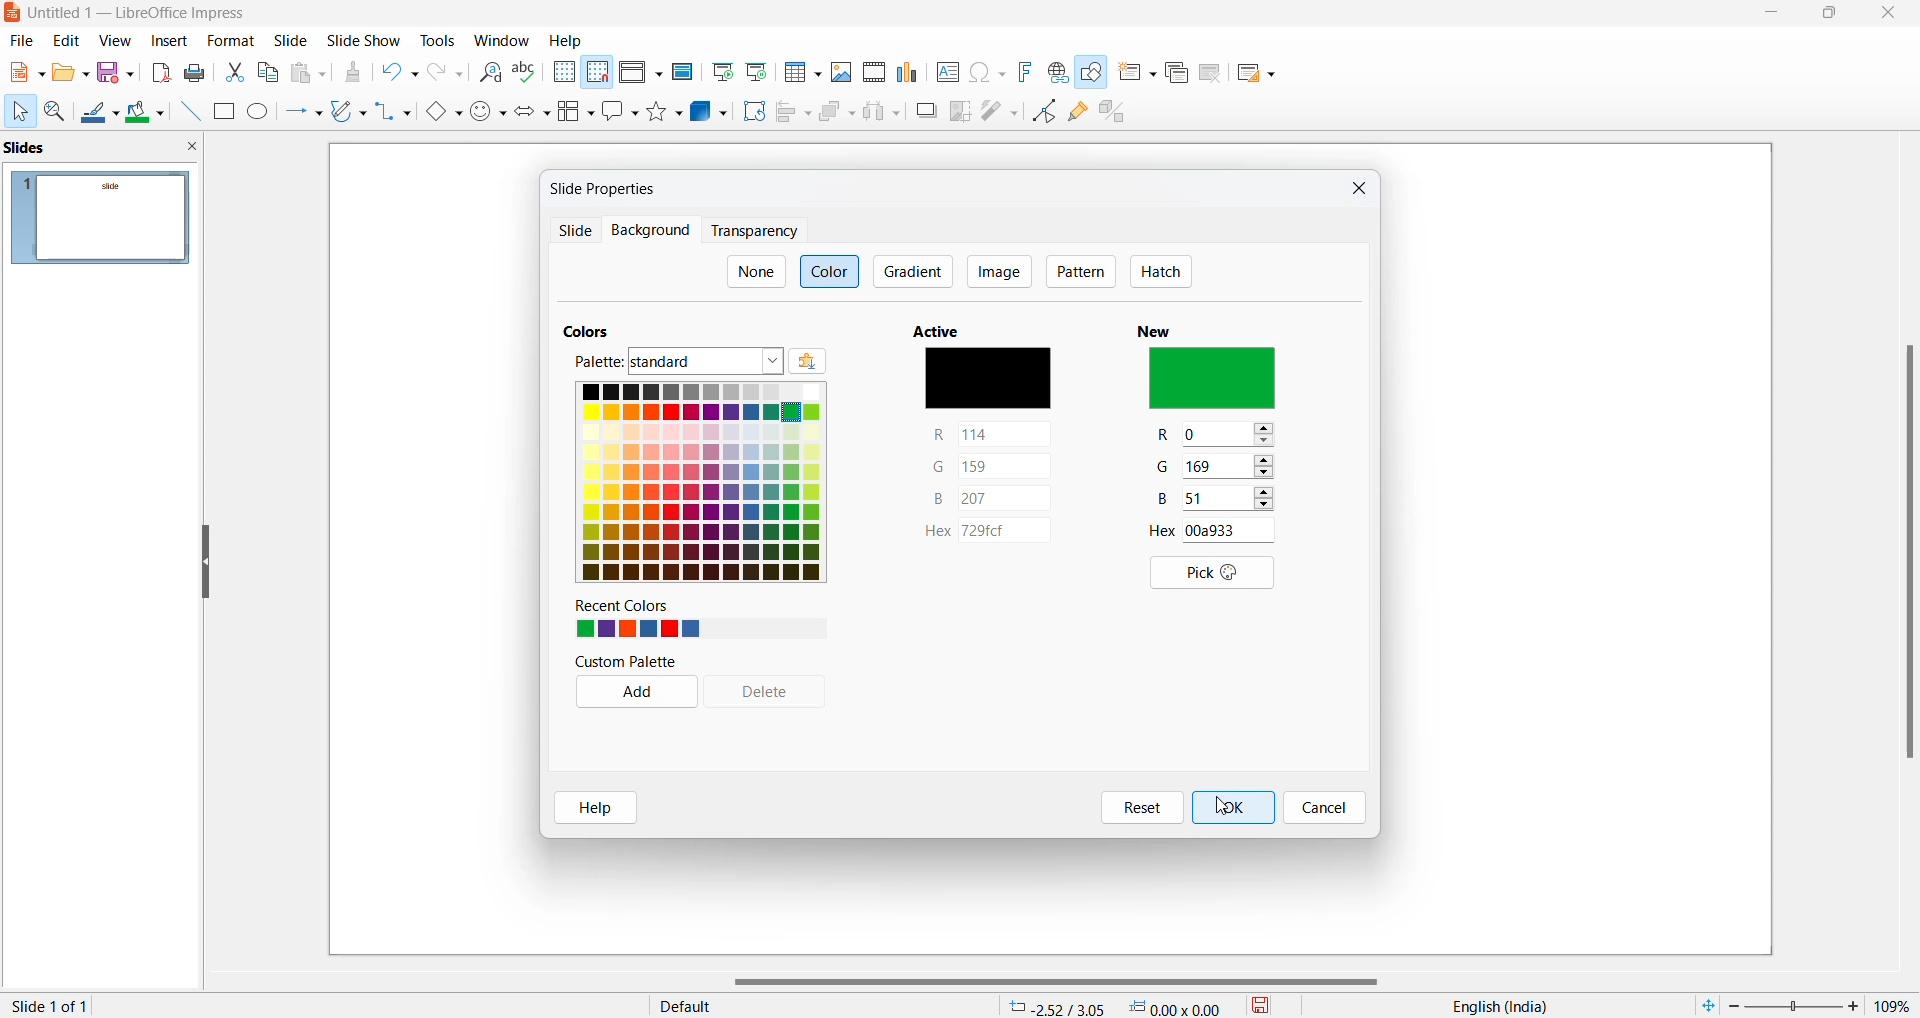 This screenshot has width=1920, height=1018. What do you see at coordinates (71, 74) in the screenshot?
I see `file option` at bounding box center [71, 74].